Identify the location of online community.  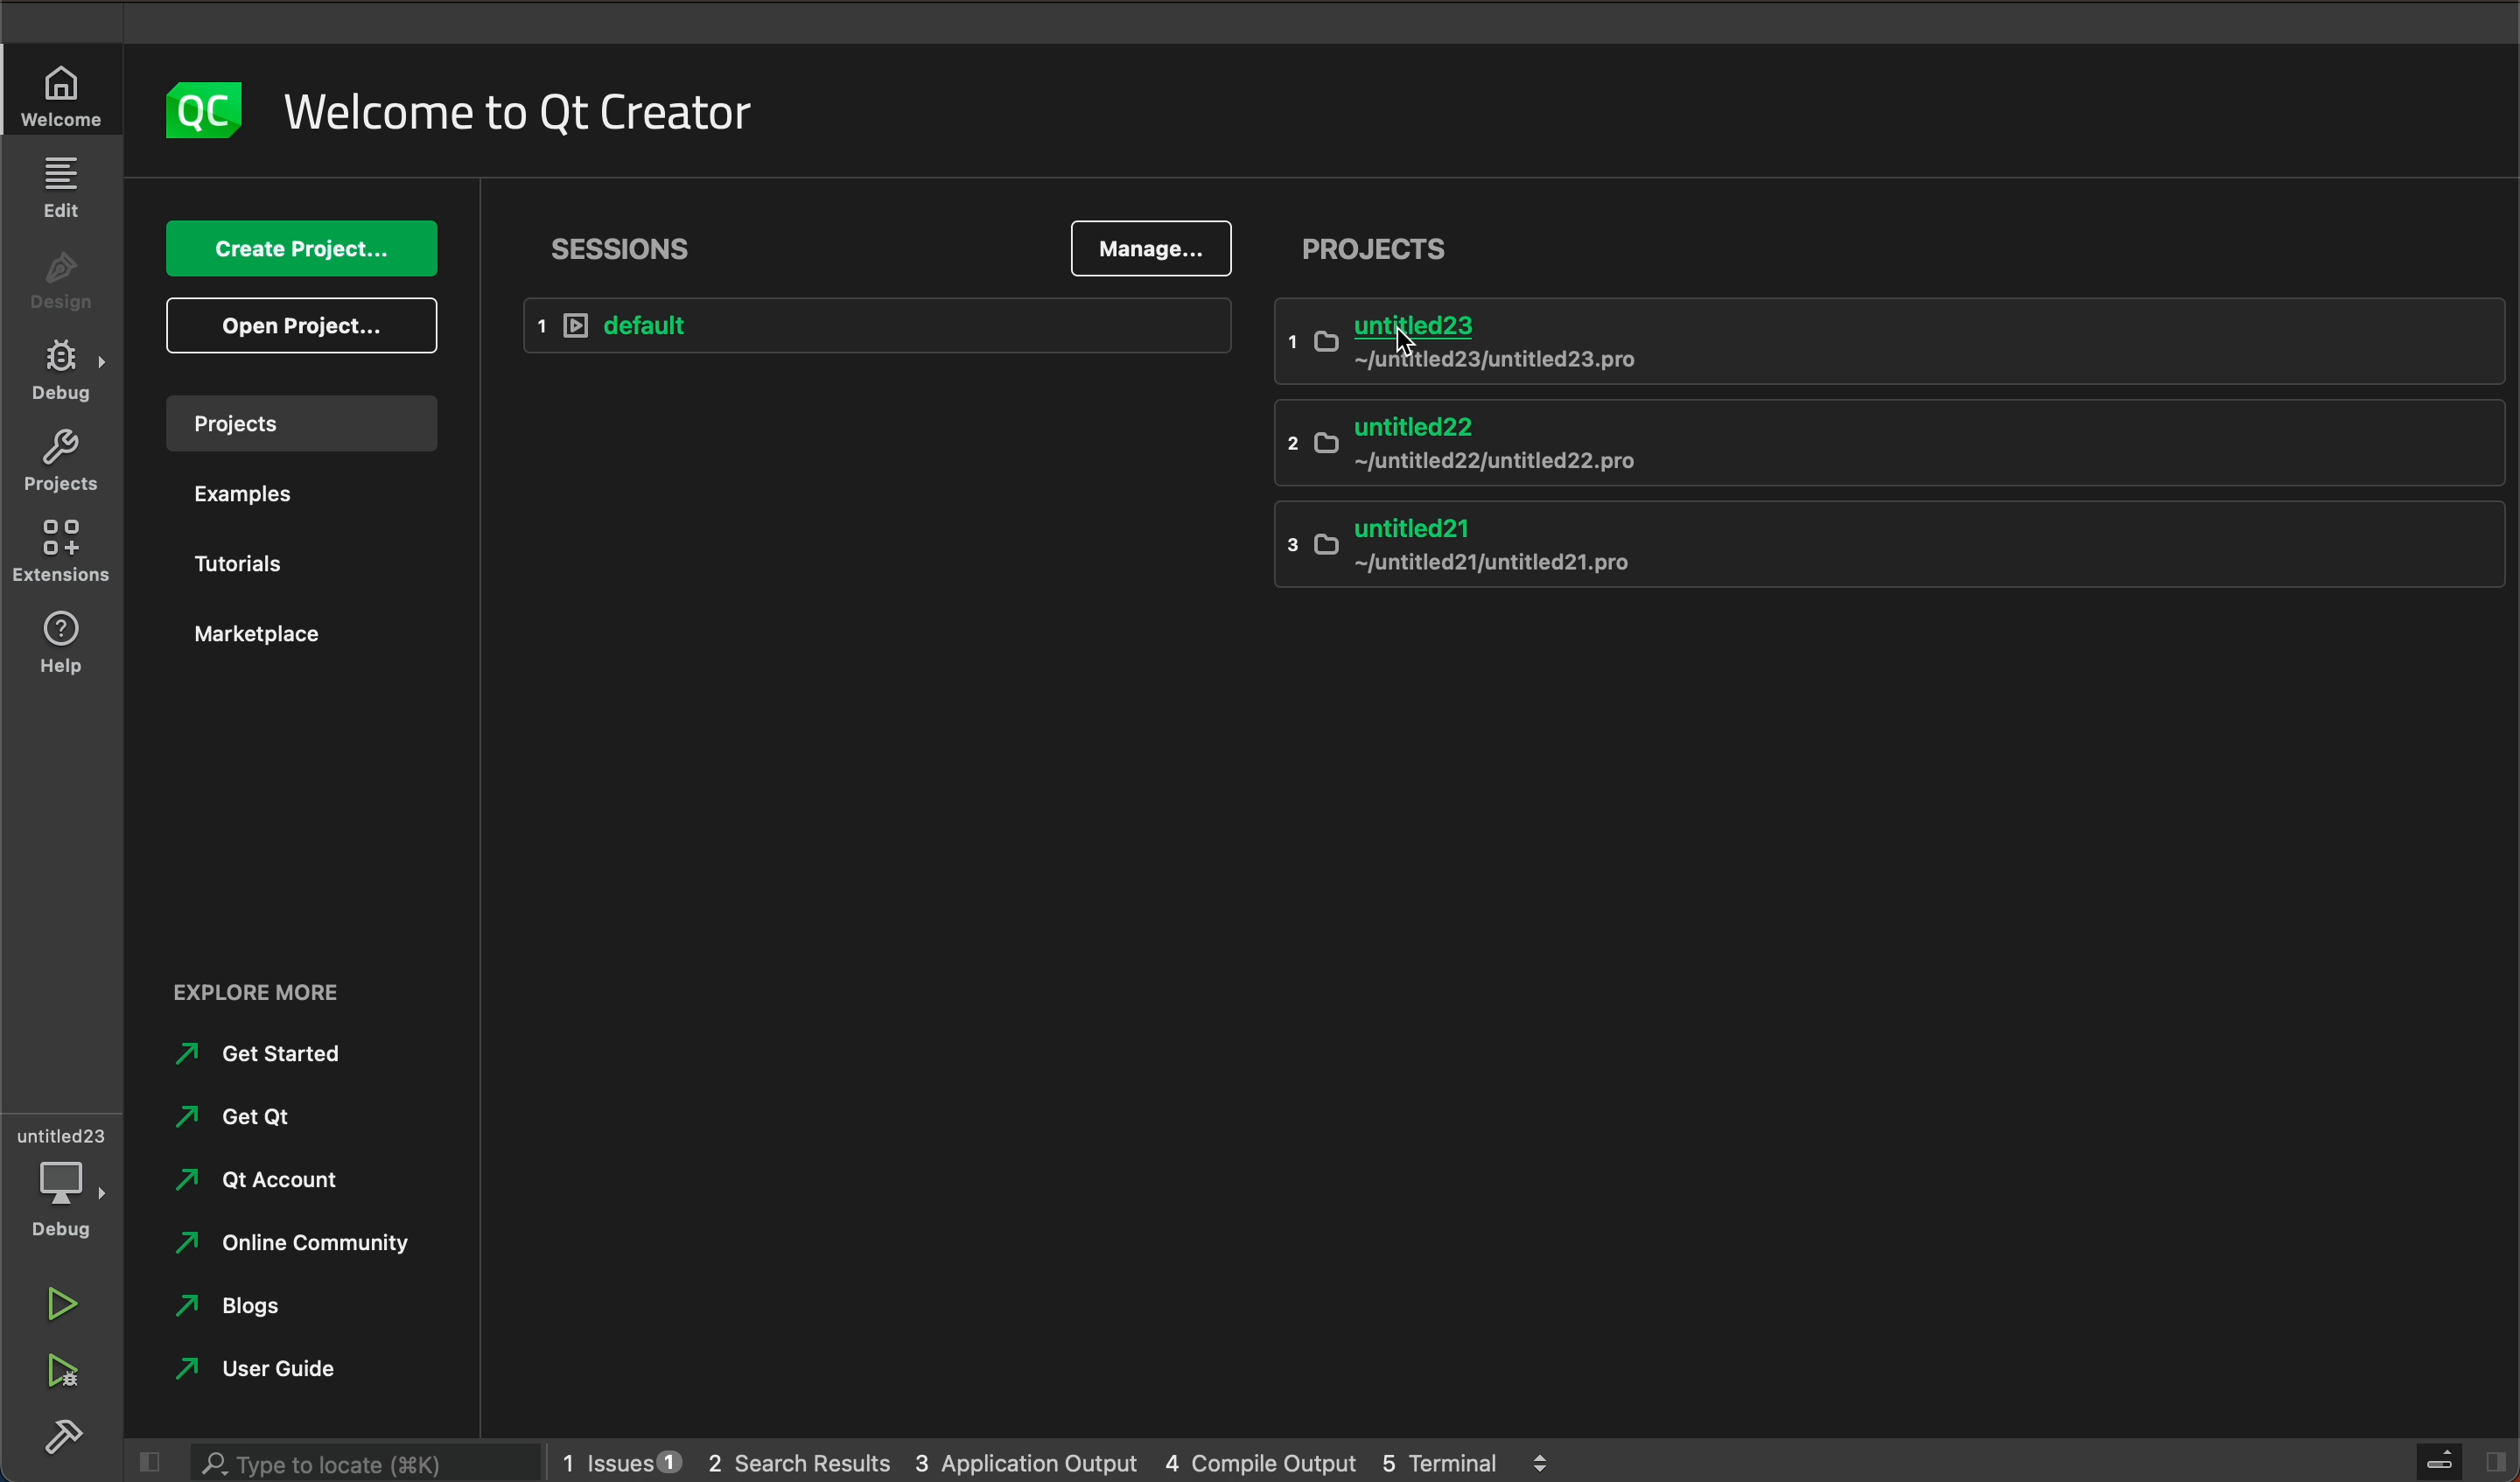
(300, 1242).